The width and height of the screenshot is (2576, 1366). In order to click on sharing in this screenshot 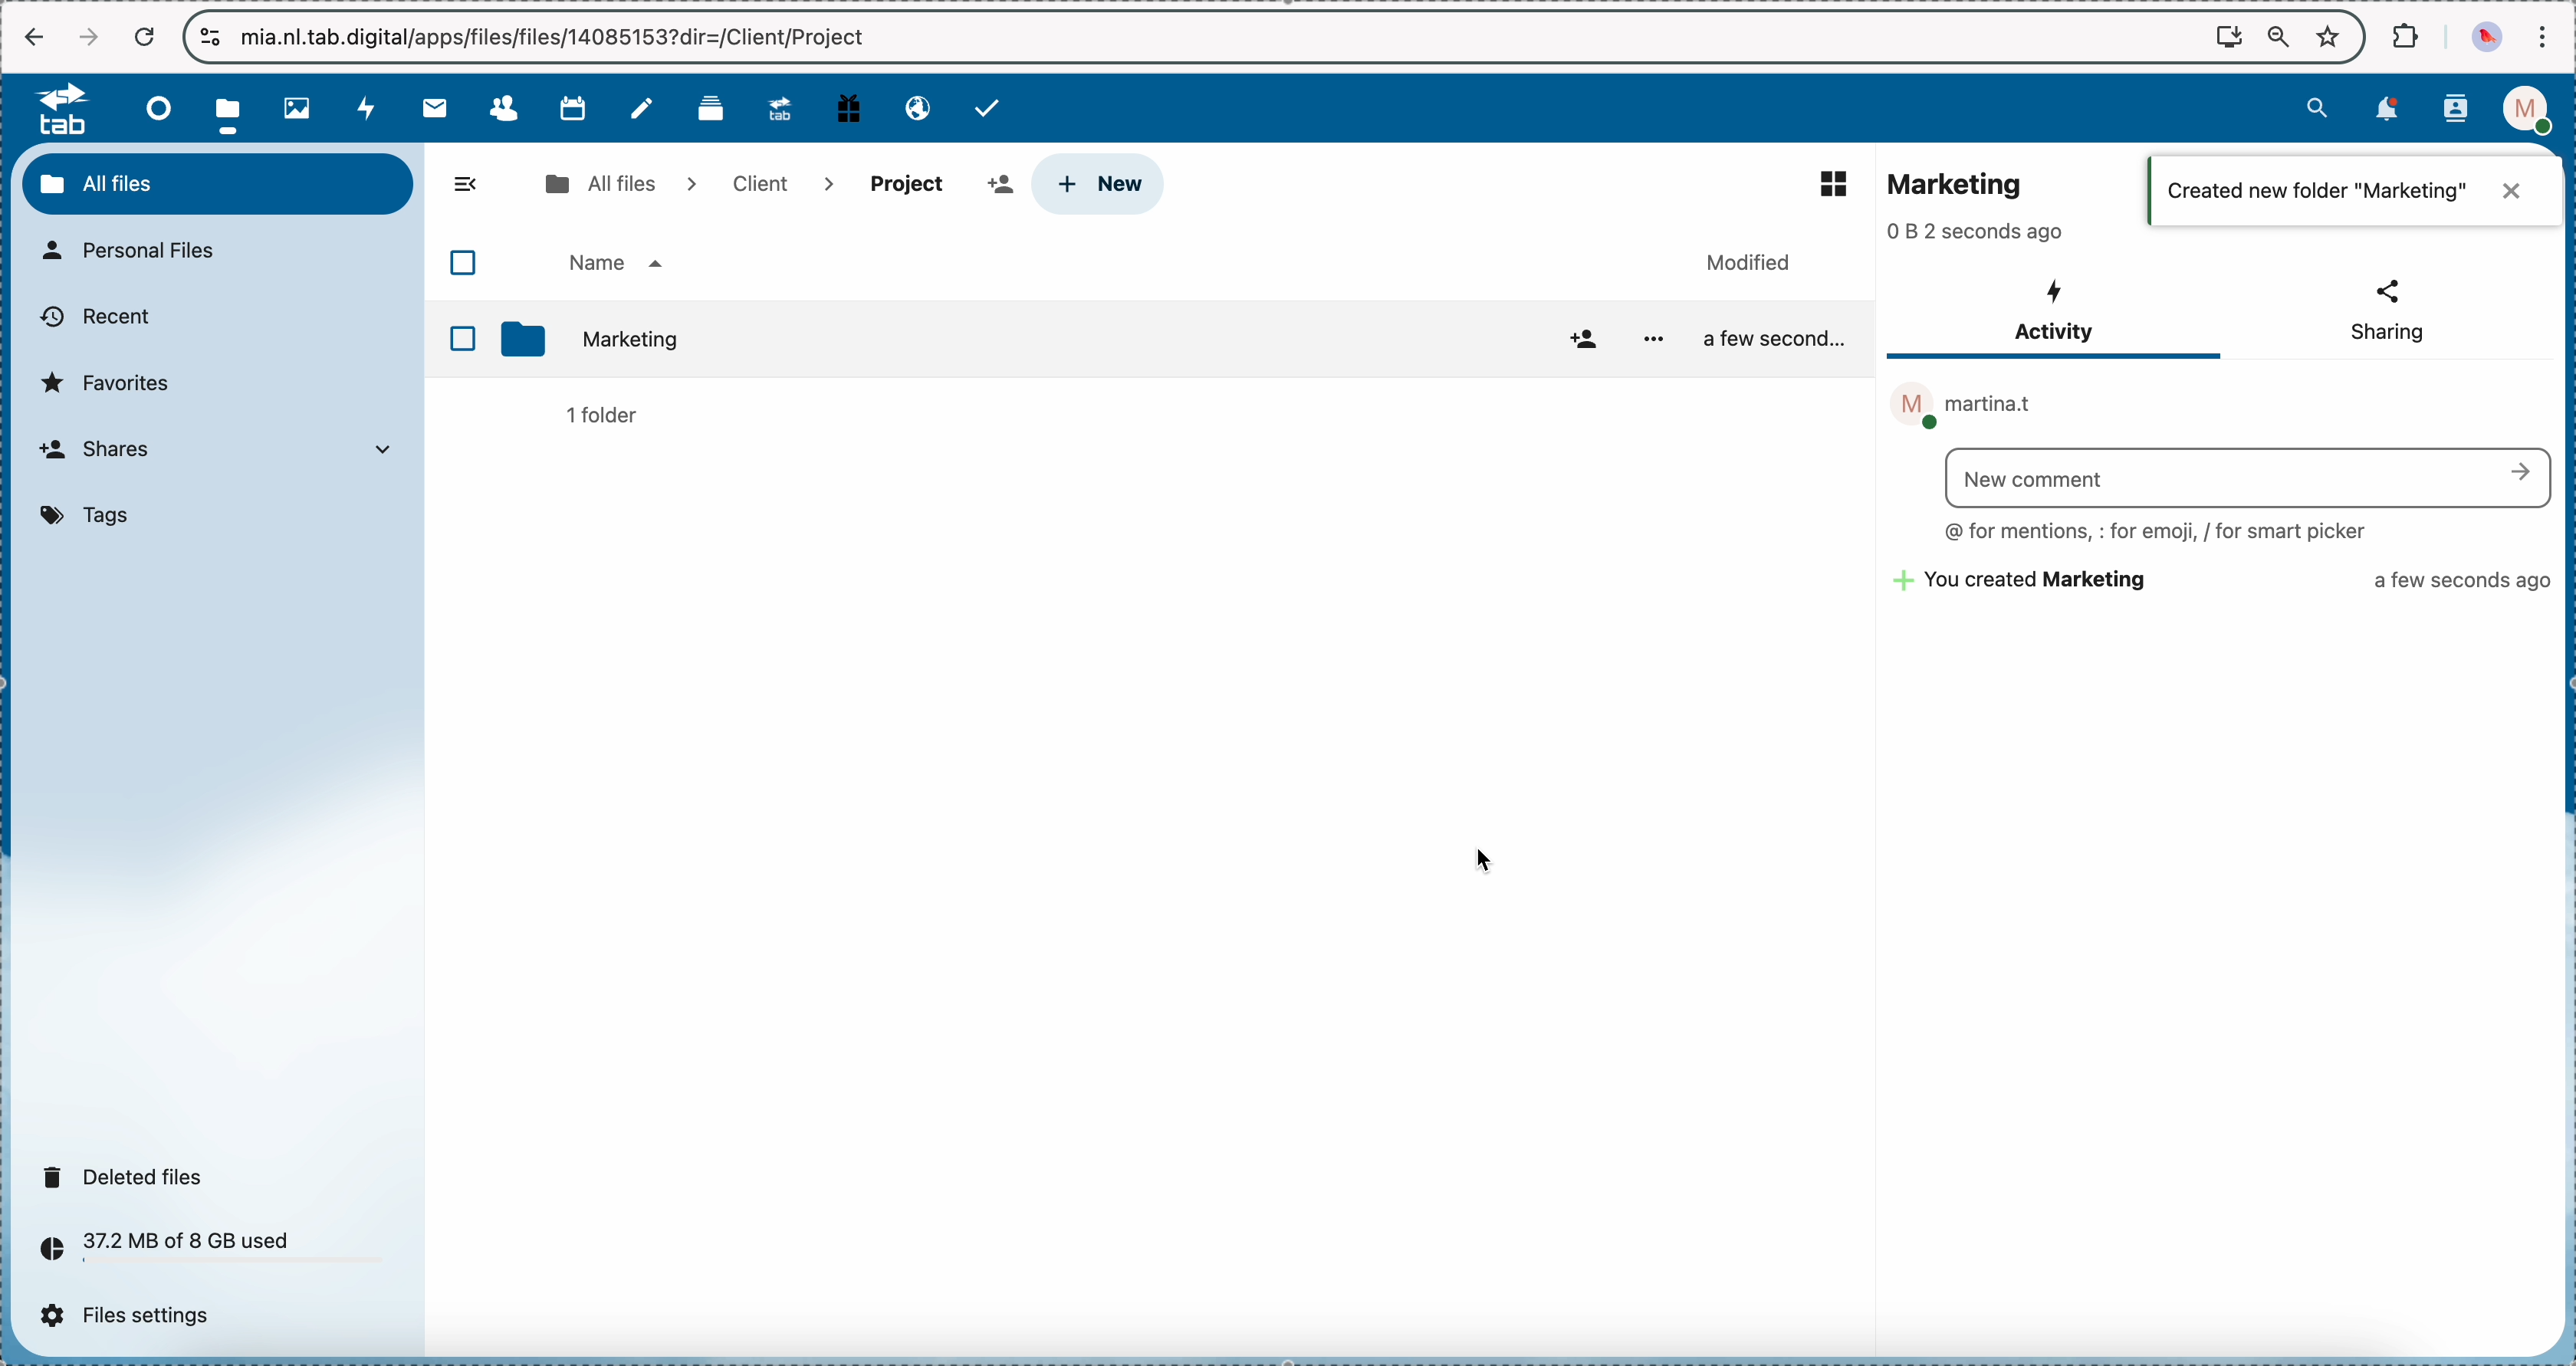, I will do `click(2384, 311)`.